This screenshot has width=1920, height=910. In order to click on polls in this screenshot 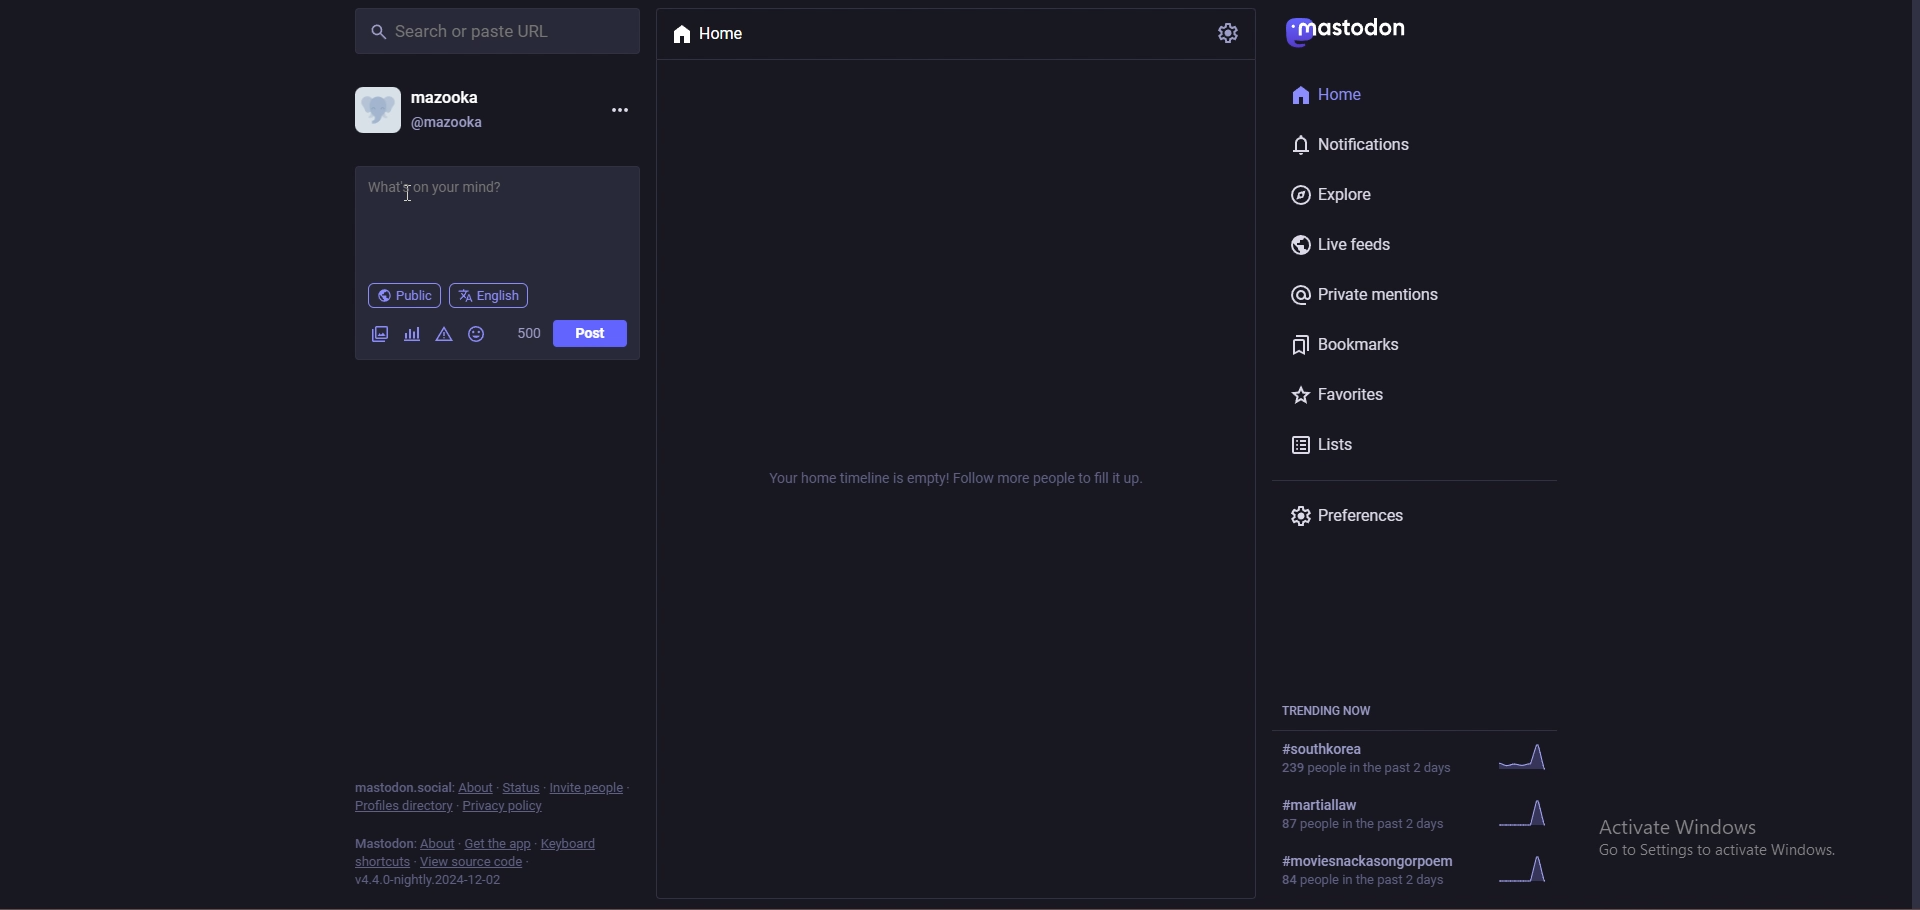, I will do `click(413, 334)`.